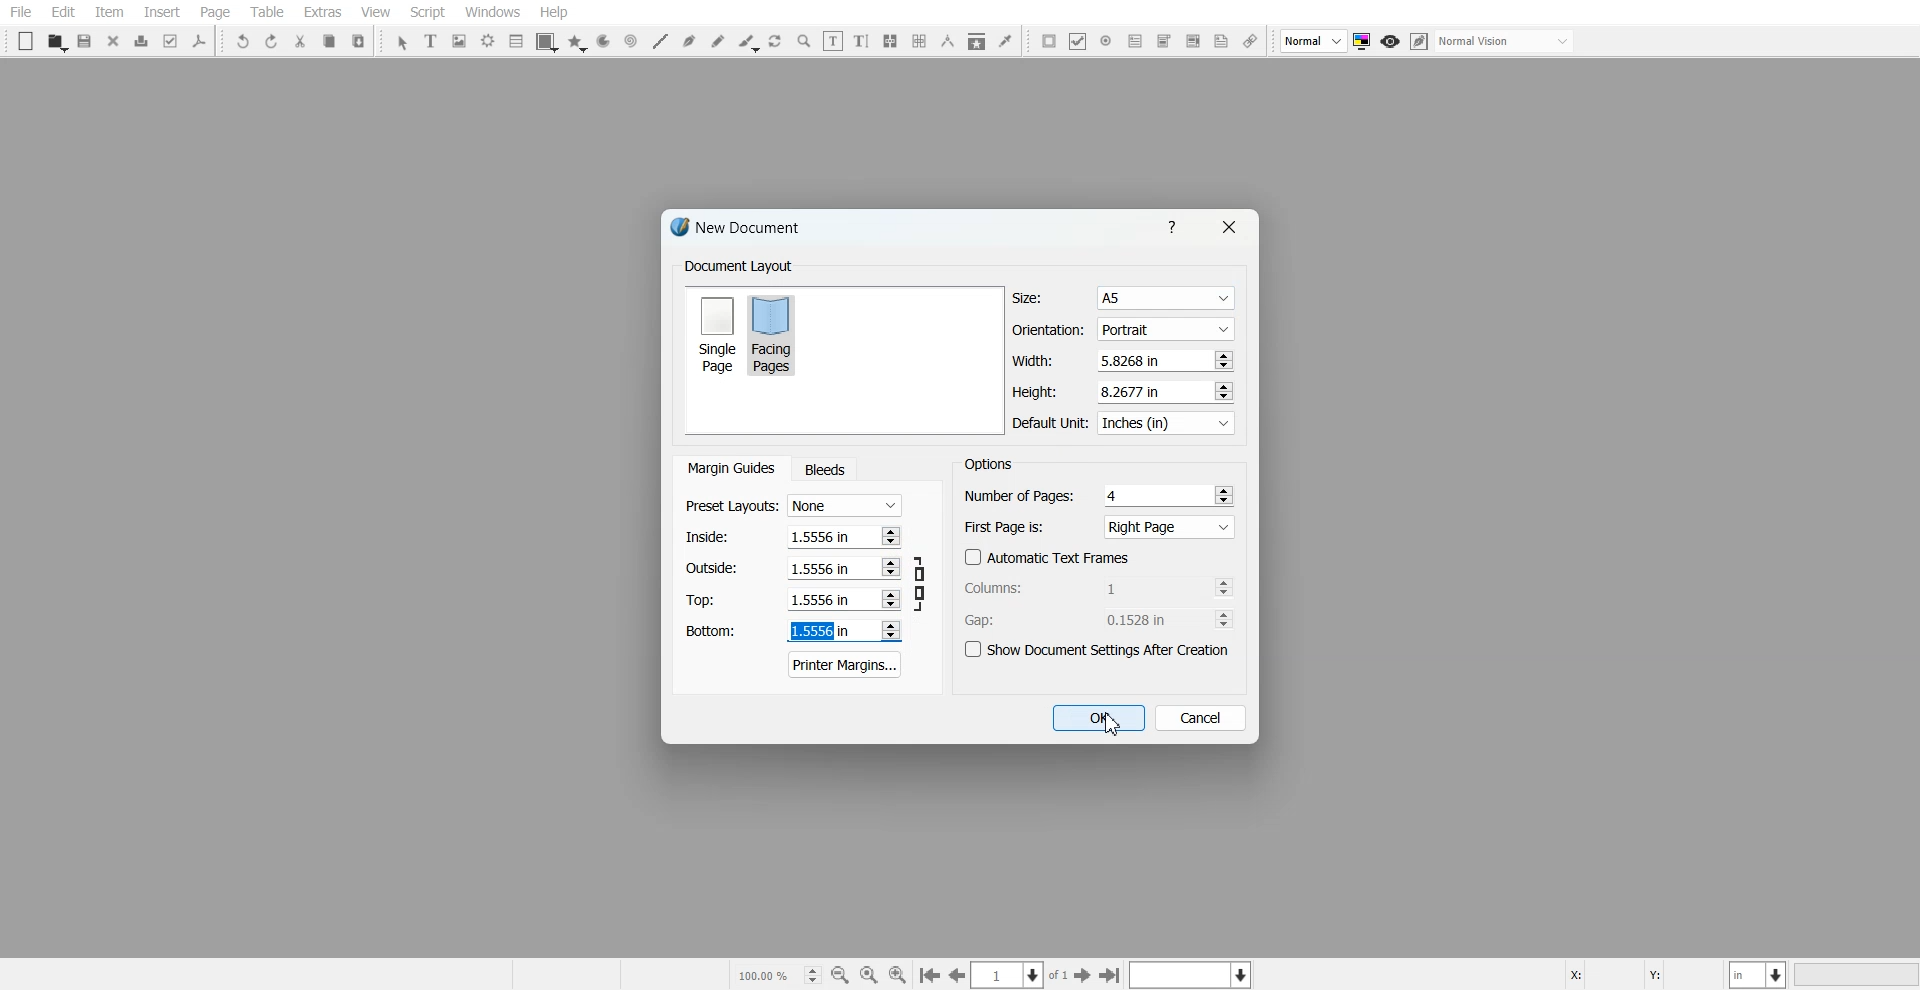  I want to click on Orientation, so click(1124, 330).